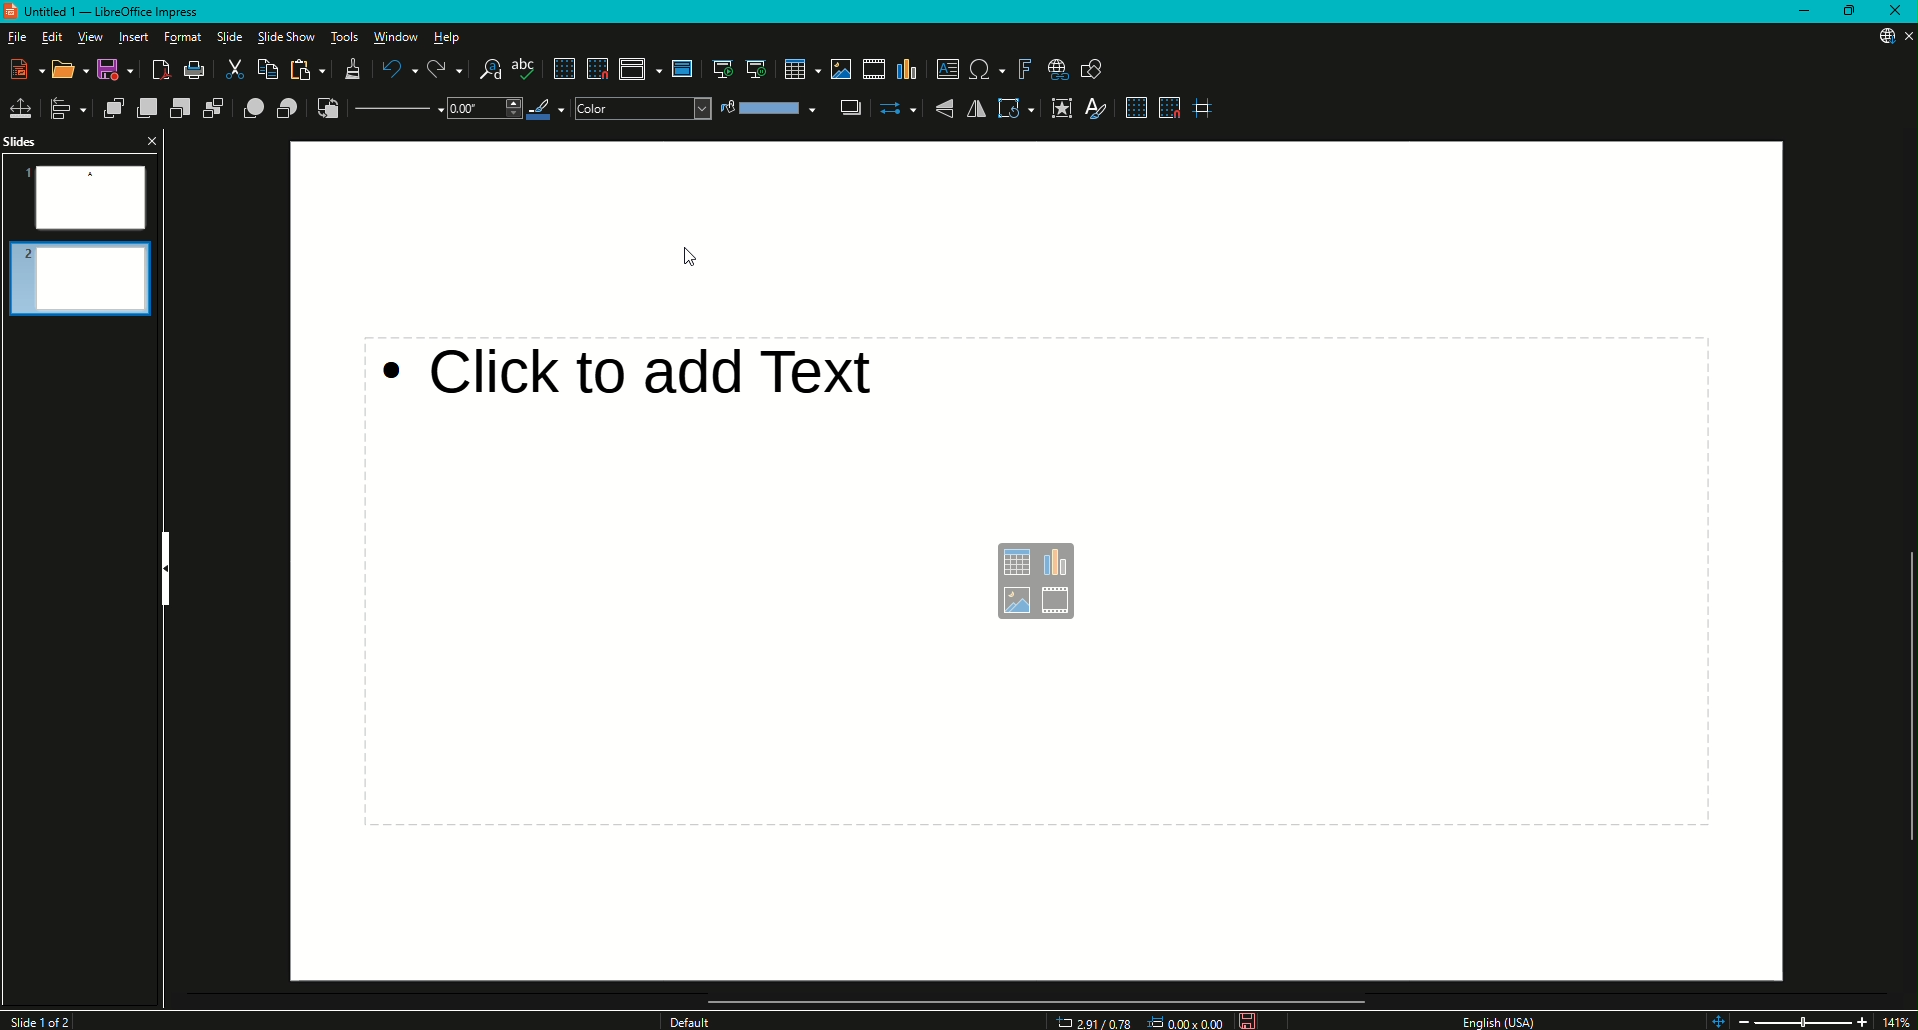 The height and width of the screenshot is (1030, 1918). What do you see at coordinates (639, 111) in the screenshot?
I see `Color Drop Down` at bounding box center [639, 111].